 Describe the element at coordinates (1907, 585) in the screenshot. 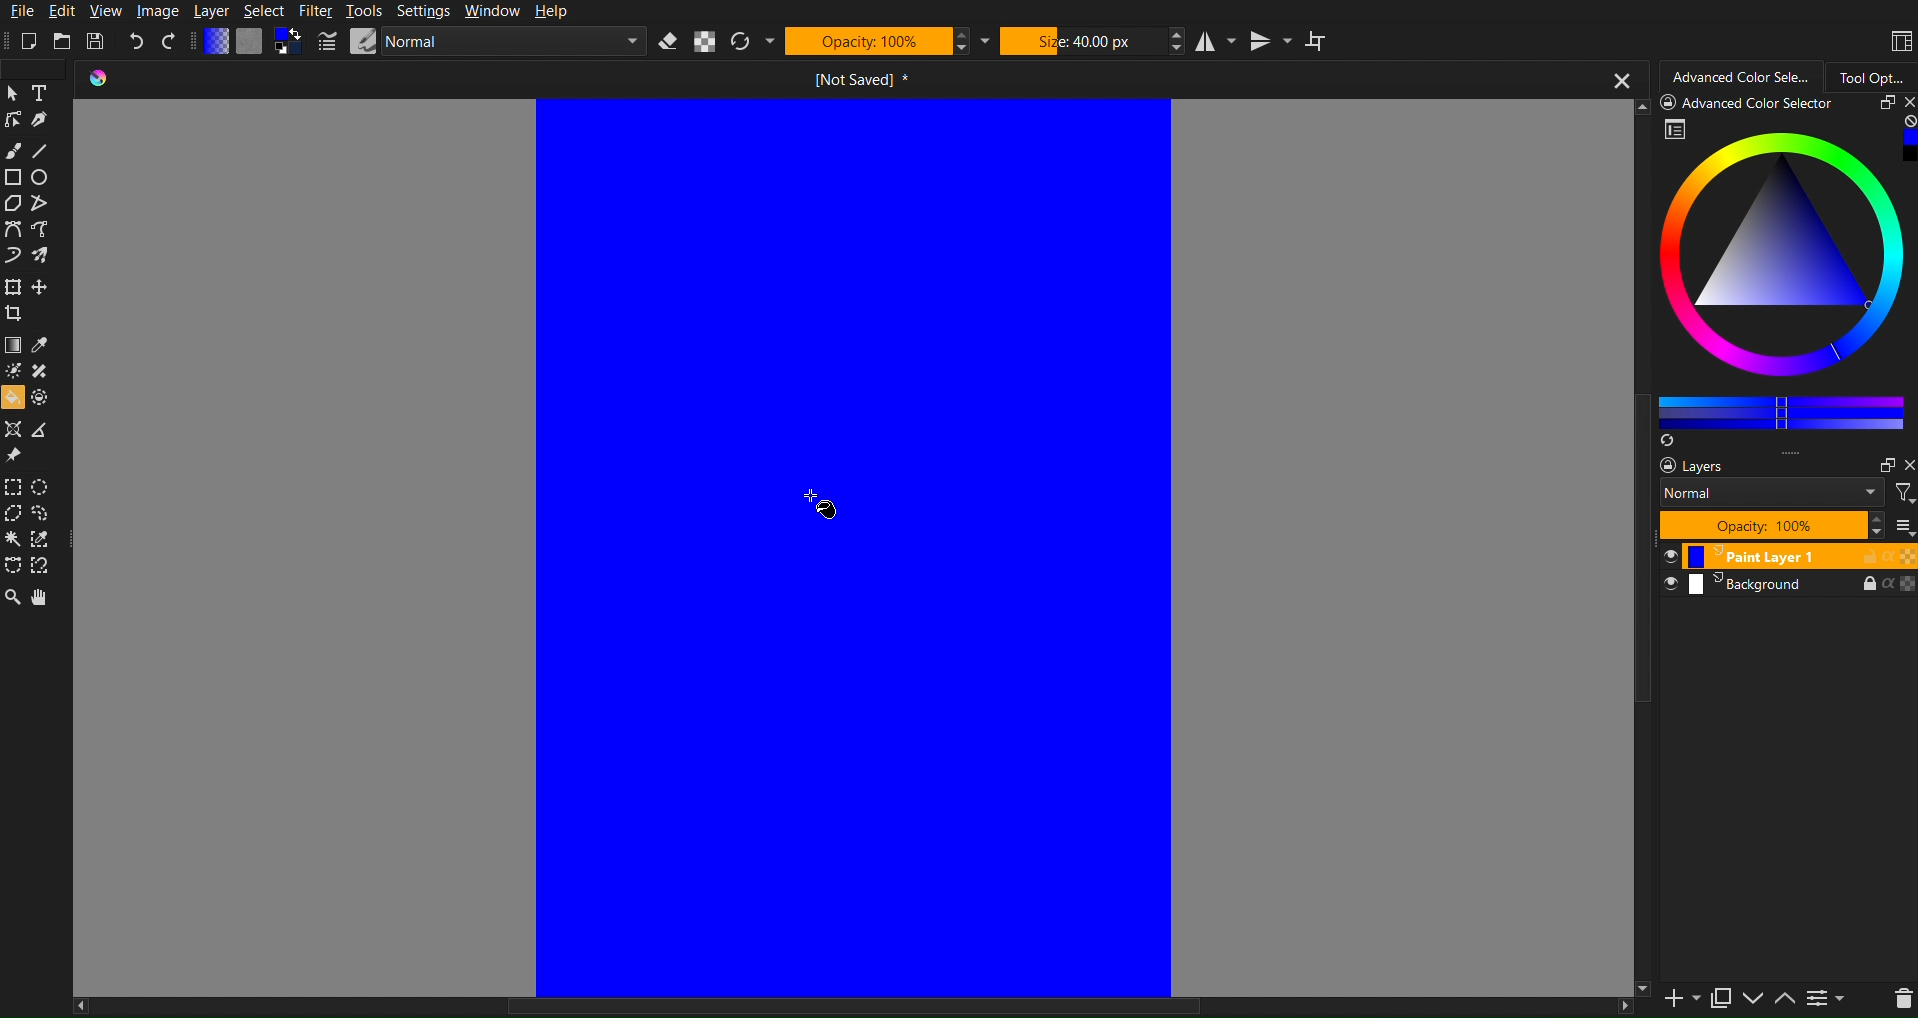

I see `opacity` at that location.